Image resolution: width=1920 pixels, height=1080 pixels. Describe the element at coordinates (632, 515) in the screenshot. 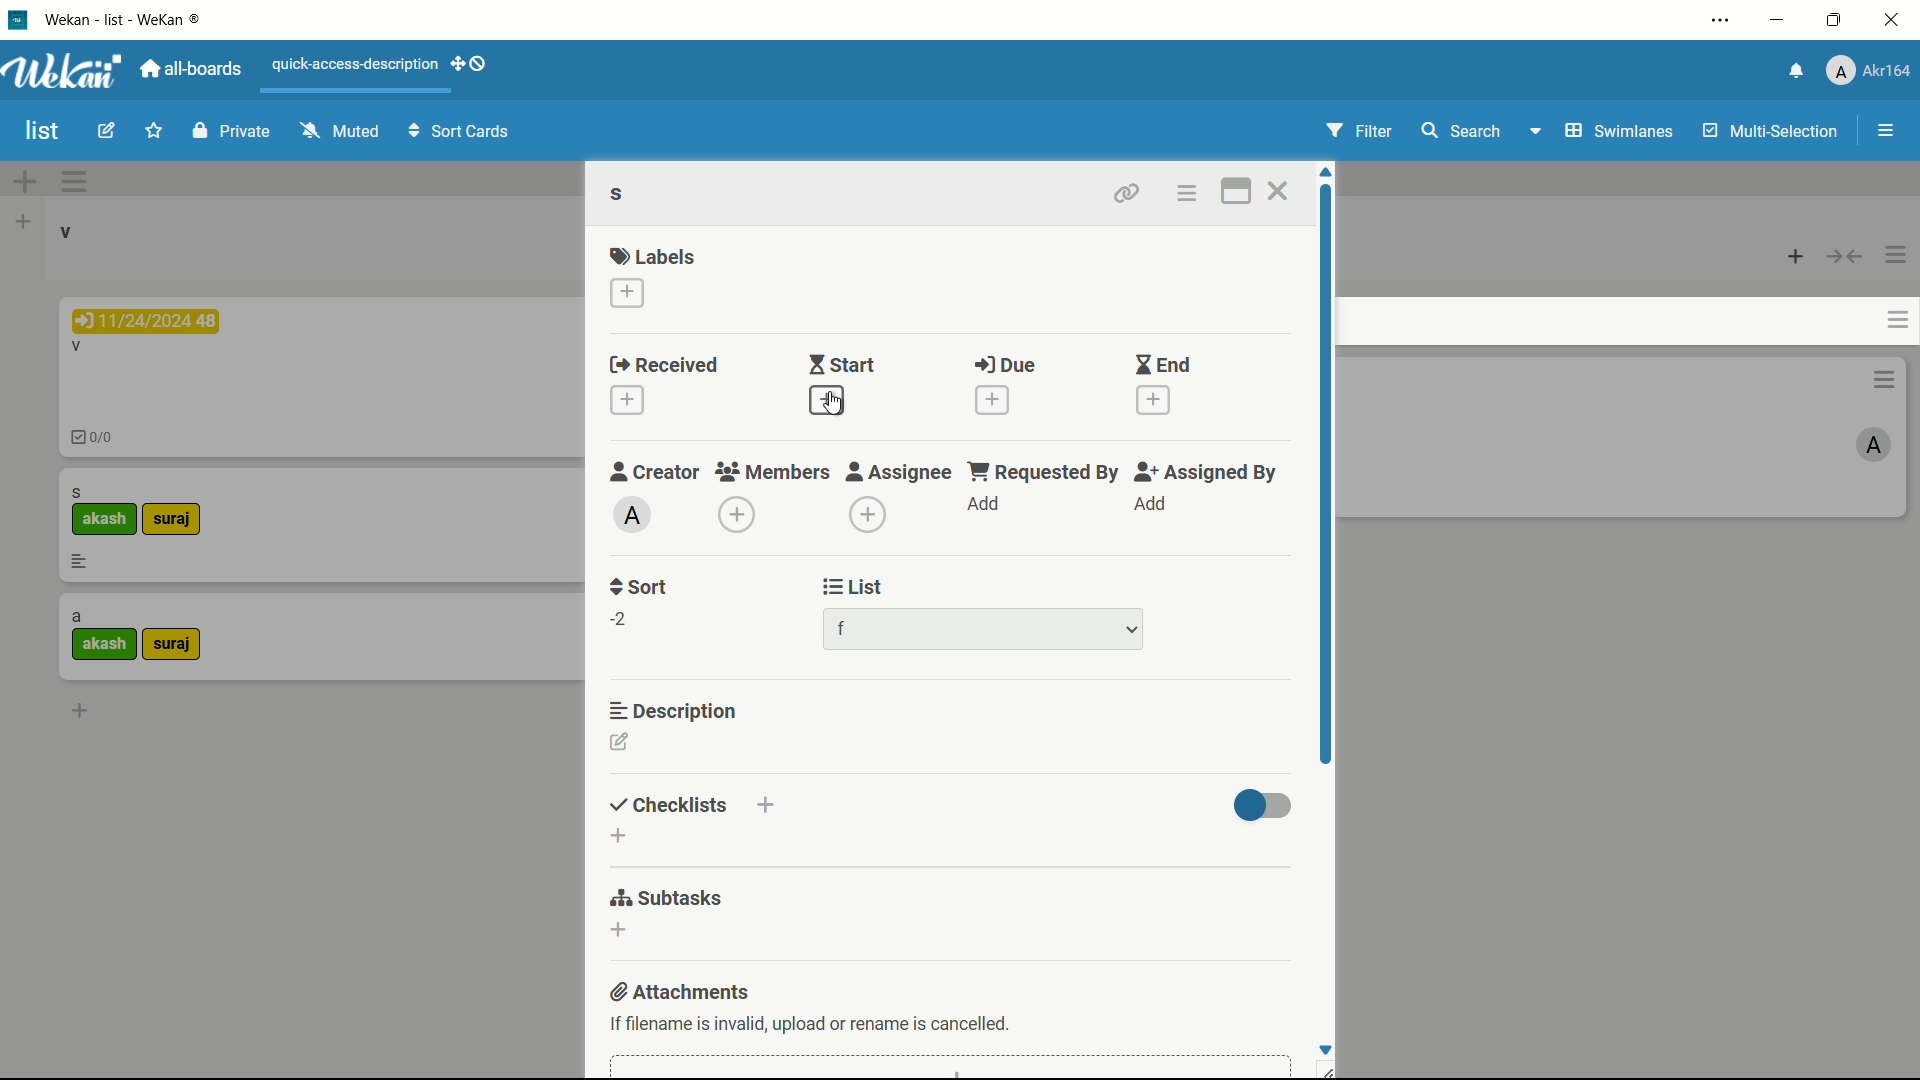

I see `admin` at that location.